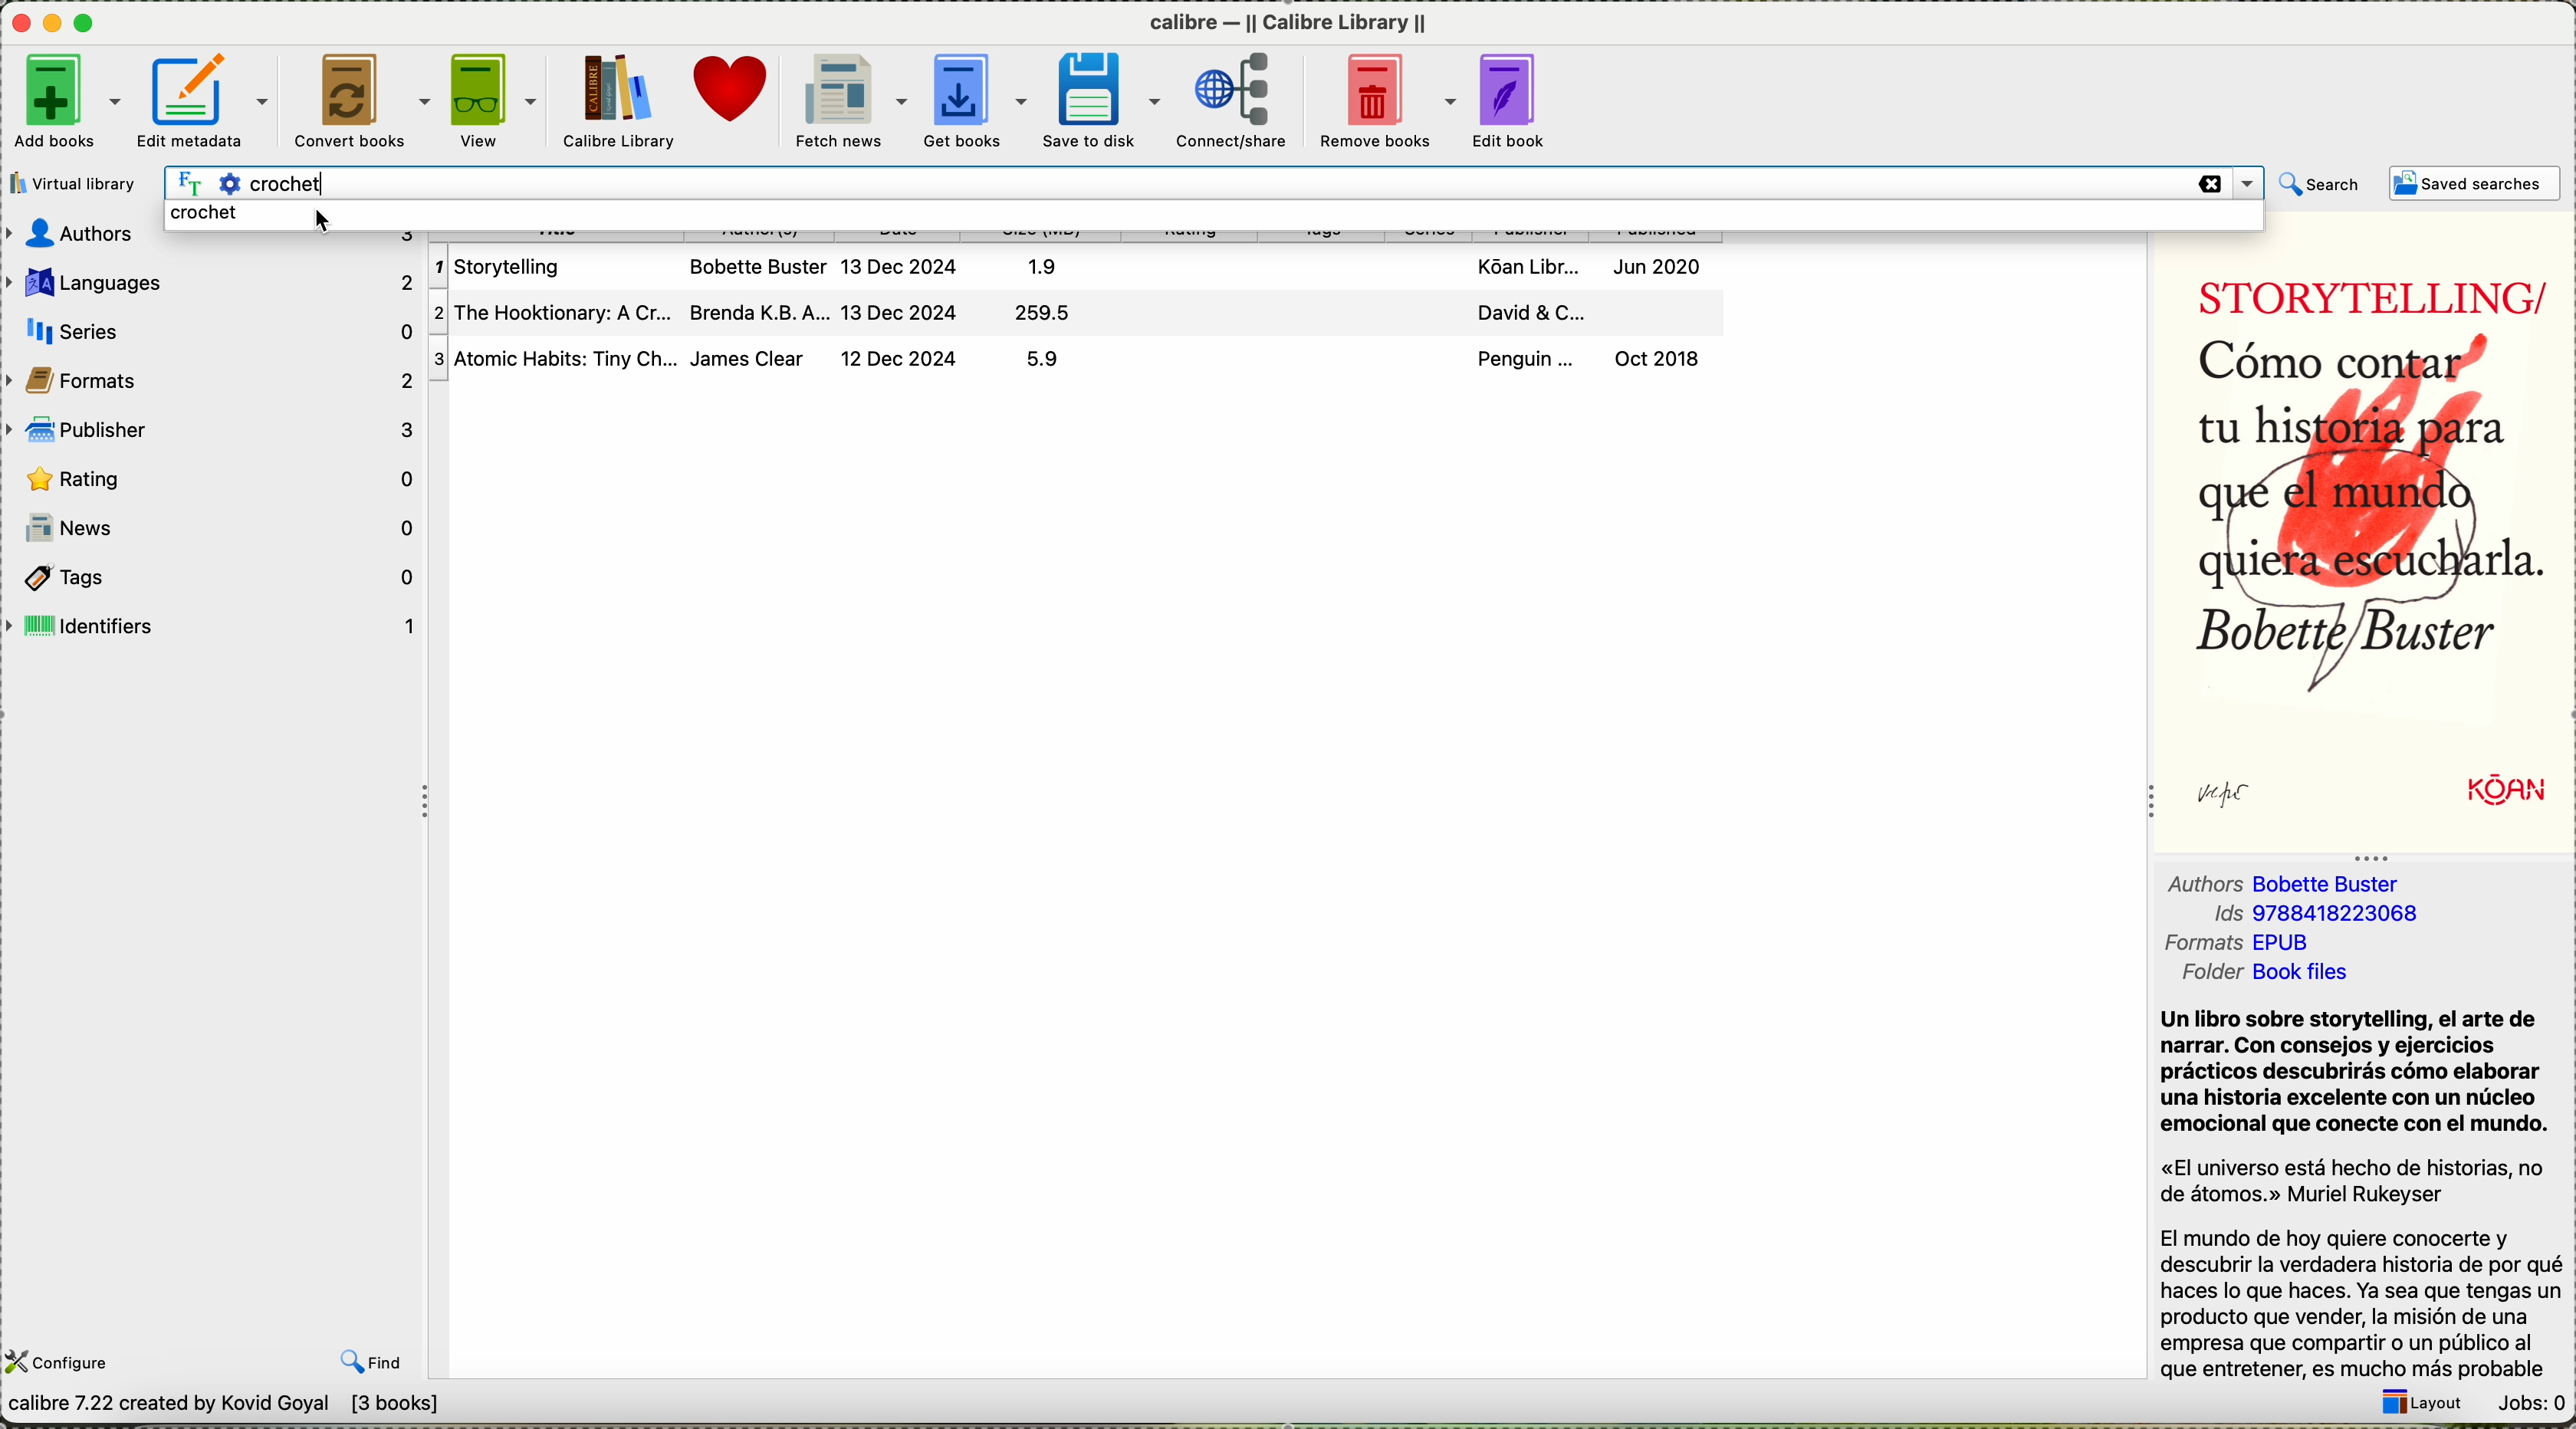 The height and width of the screenshot is (1429, 2576). Describe the element at coordinates (1383, 98) in the screenshot. I see `remove books` at that location.